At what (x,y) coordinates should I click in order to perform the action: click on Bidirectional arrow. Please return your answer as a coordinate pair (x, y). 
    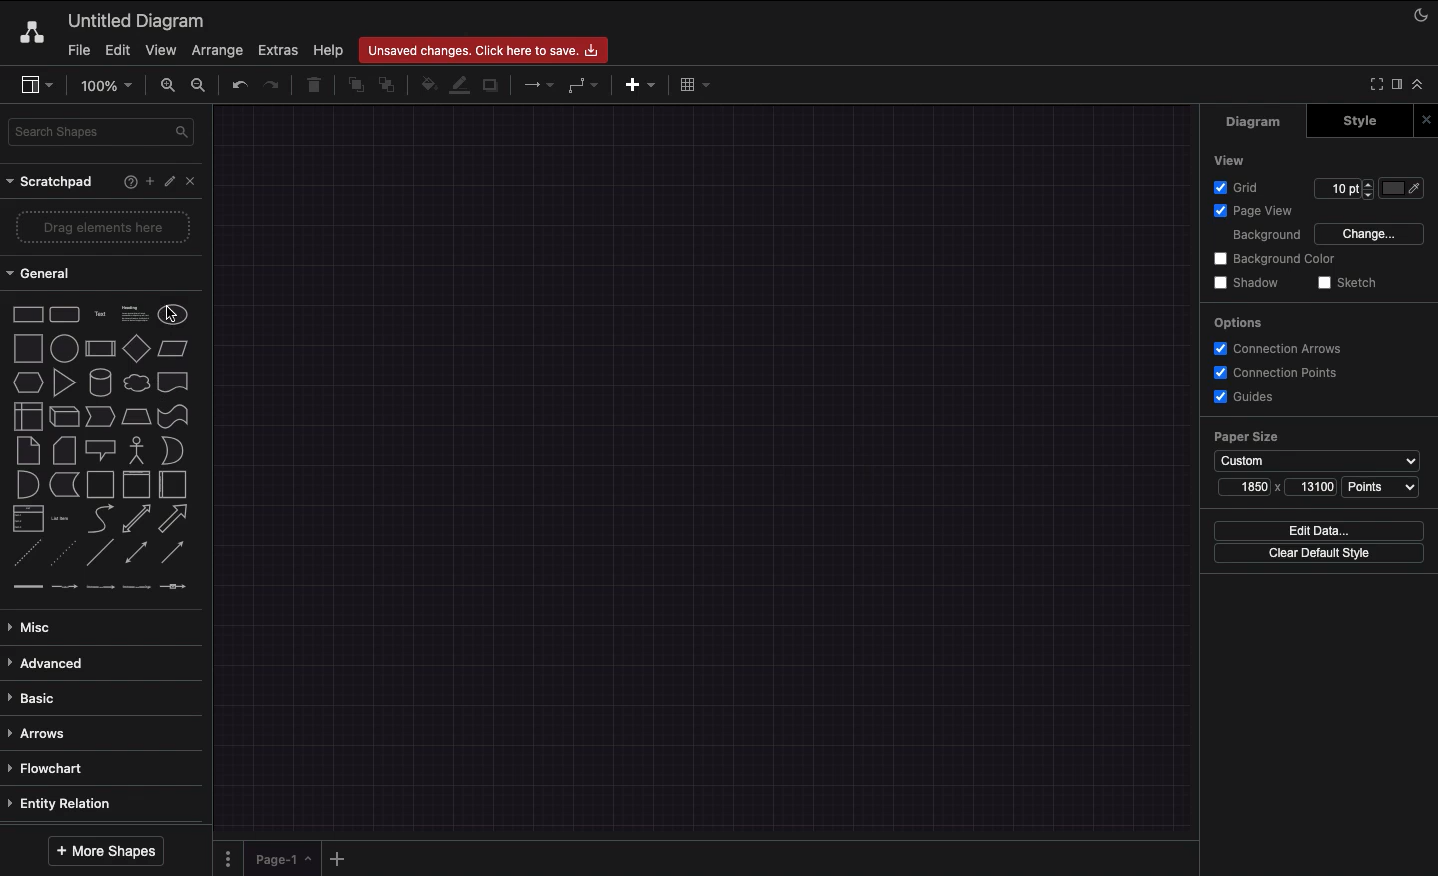
    Looking at the image, I should click on (136, 518).